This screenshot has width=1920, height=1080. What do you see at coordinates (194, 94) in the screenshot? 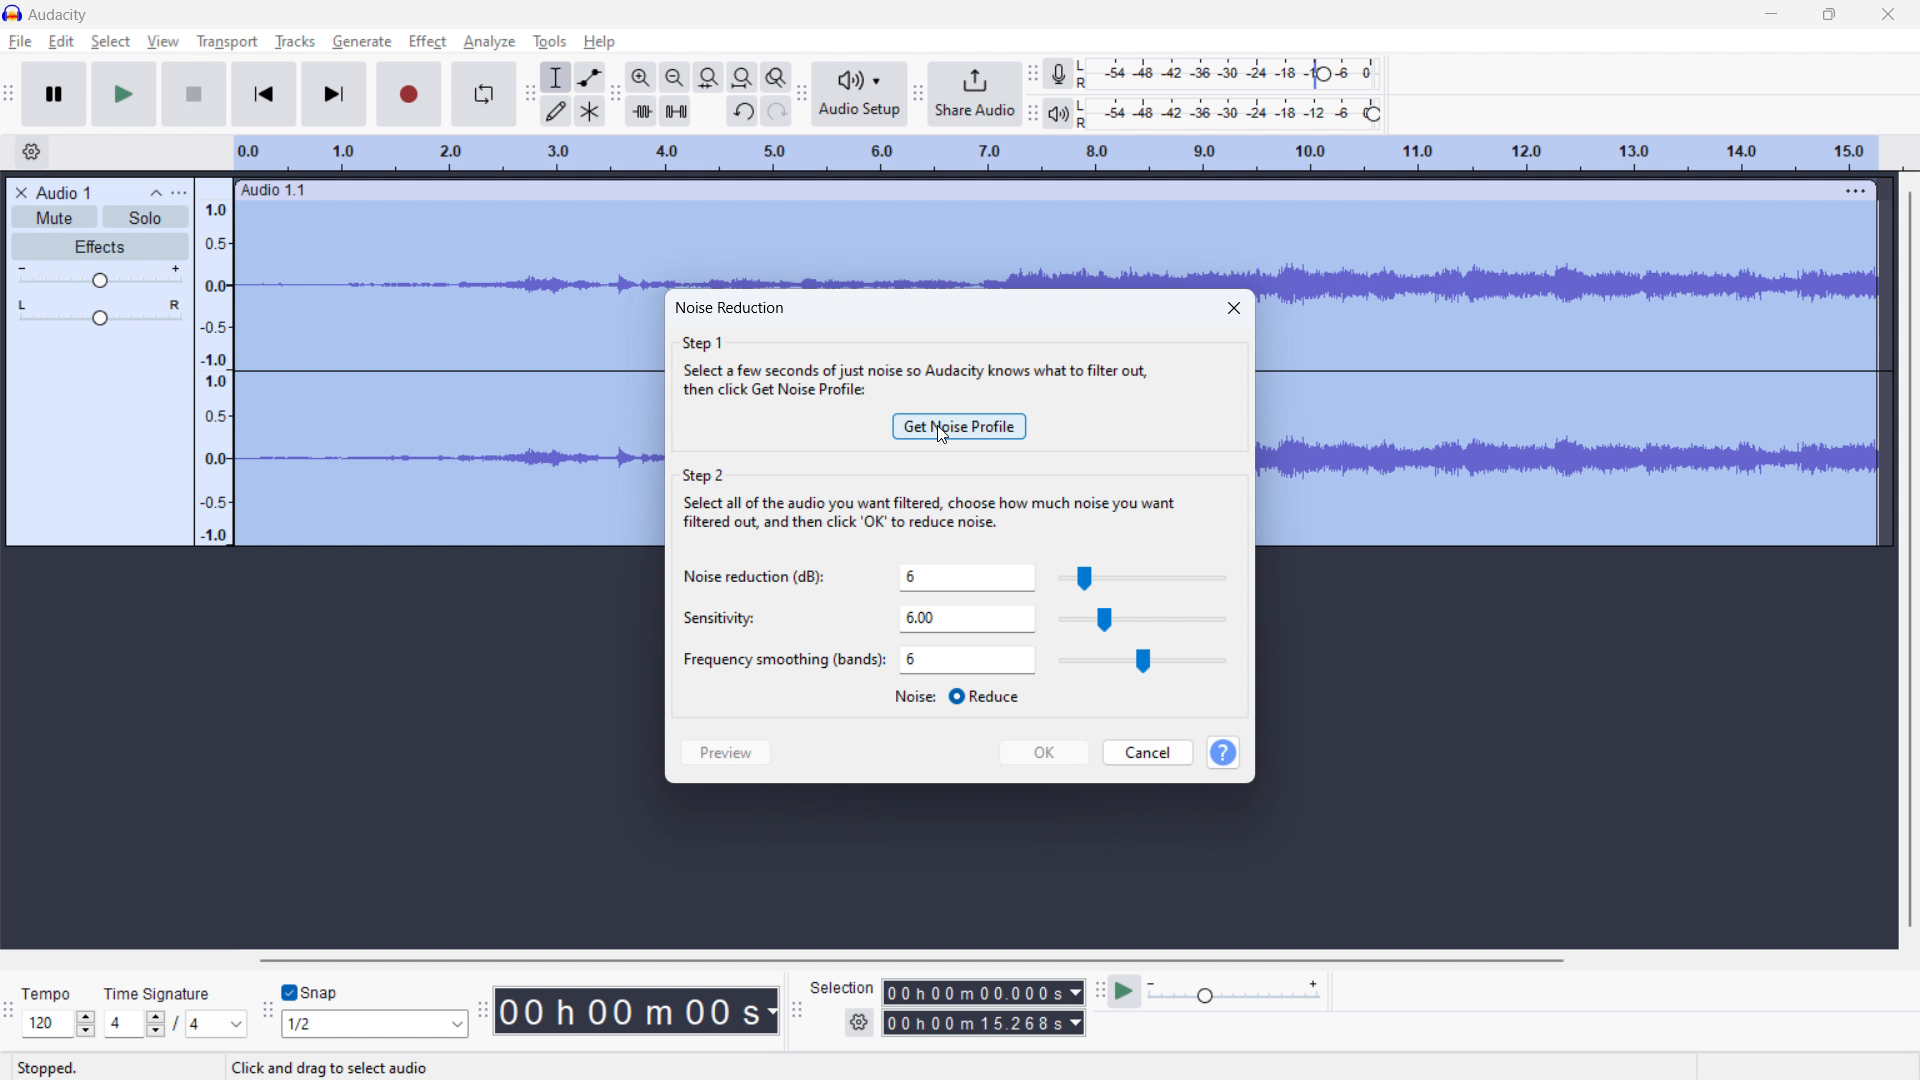
I see `stop` at bounding box center [194, 94].